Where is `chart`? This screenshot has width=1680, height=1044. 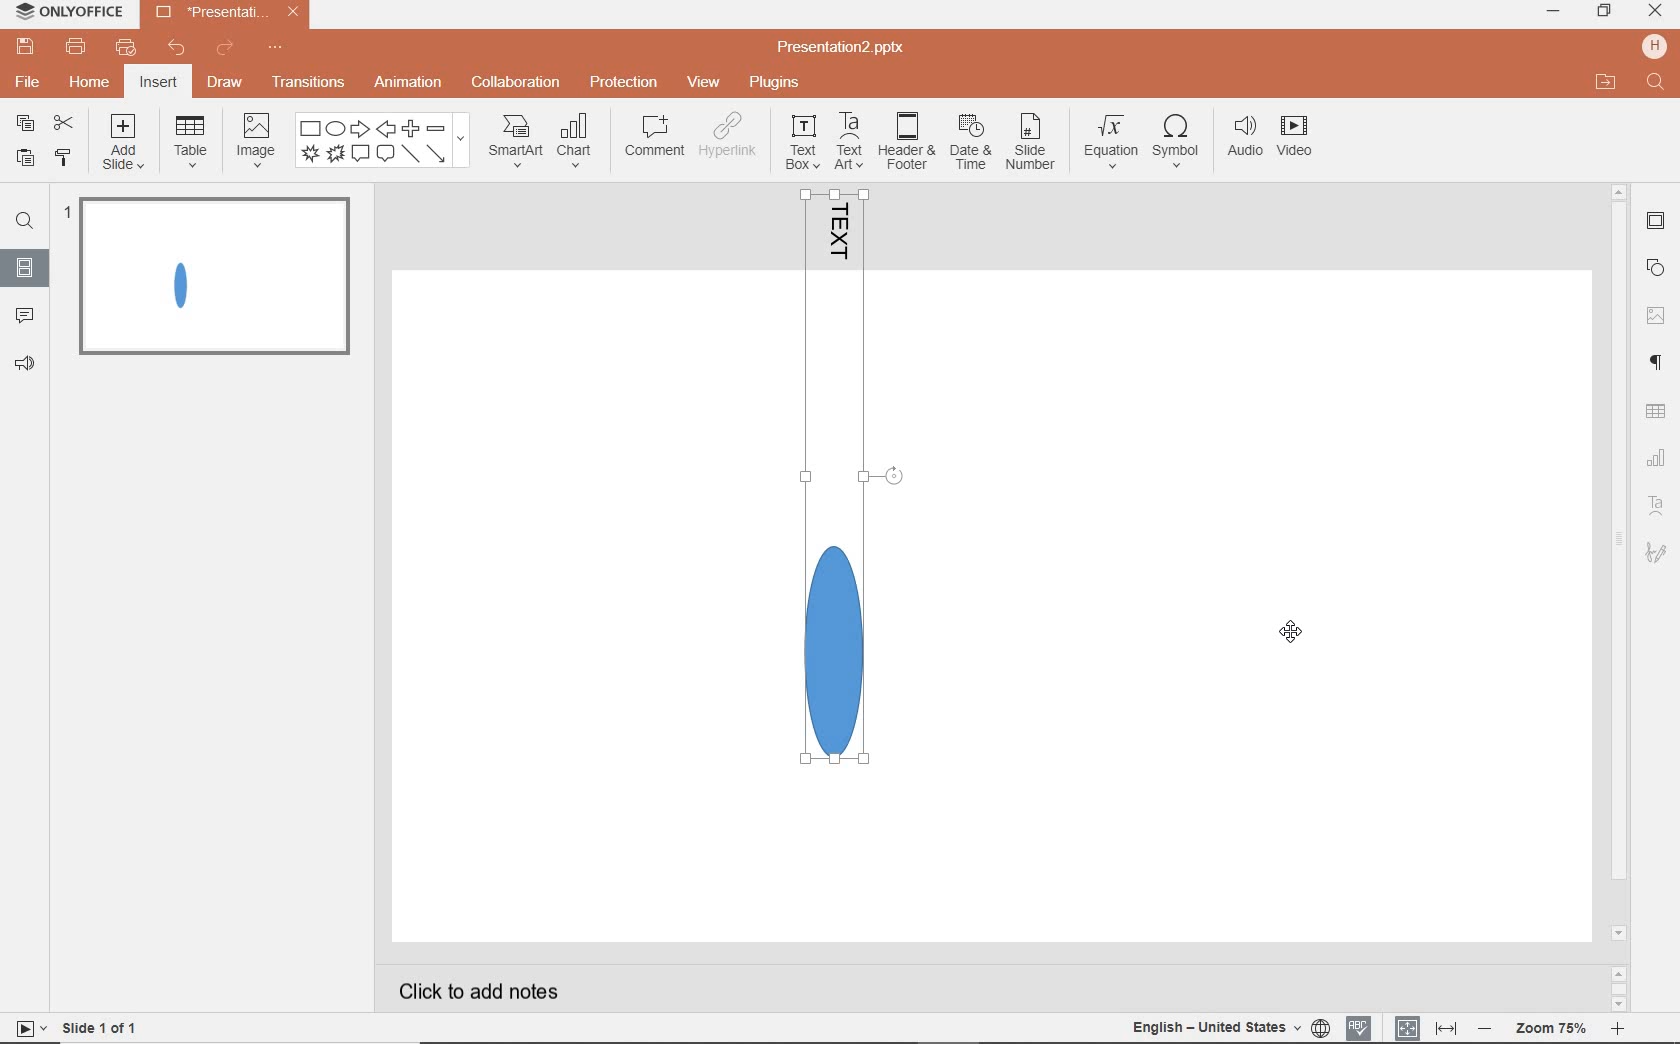 chart is located at coordinates (579, 139).